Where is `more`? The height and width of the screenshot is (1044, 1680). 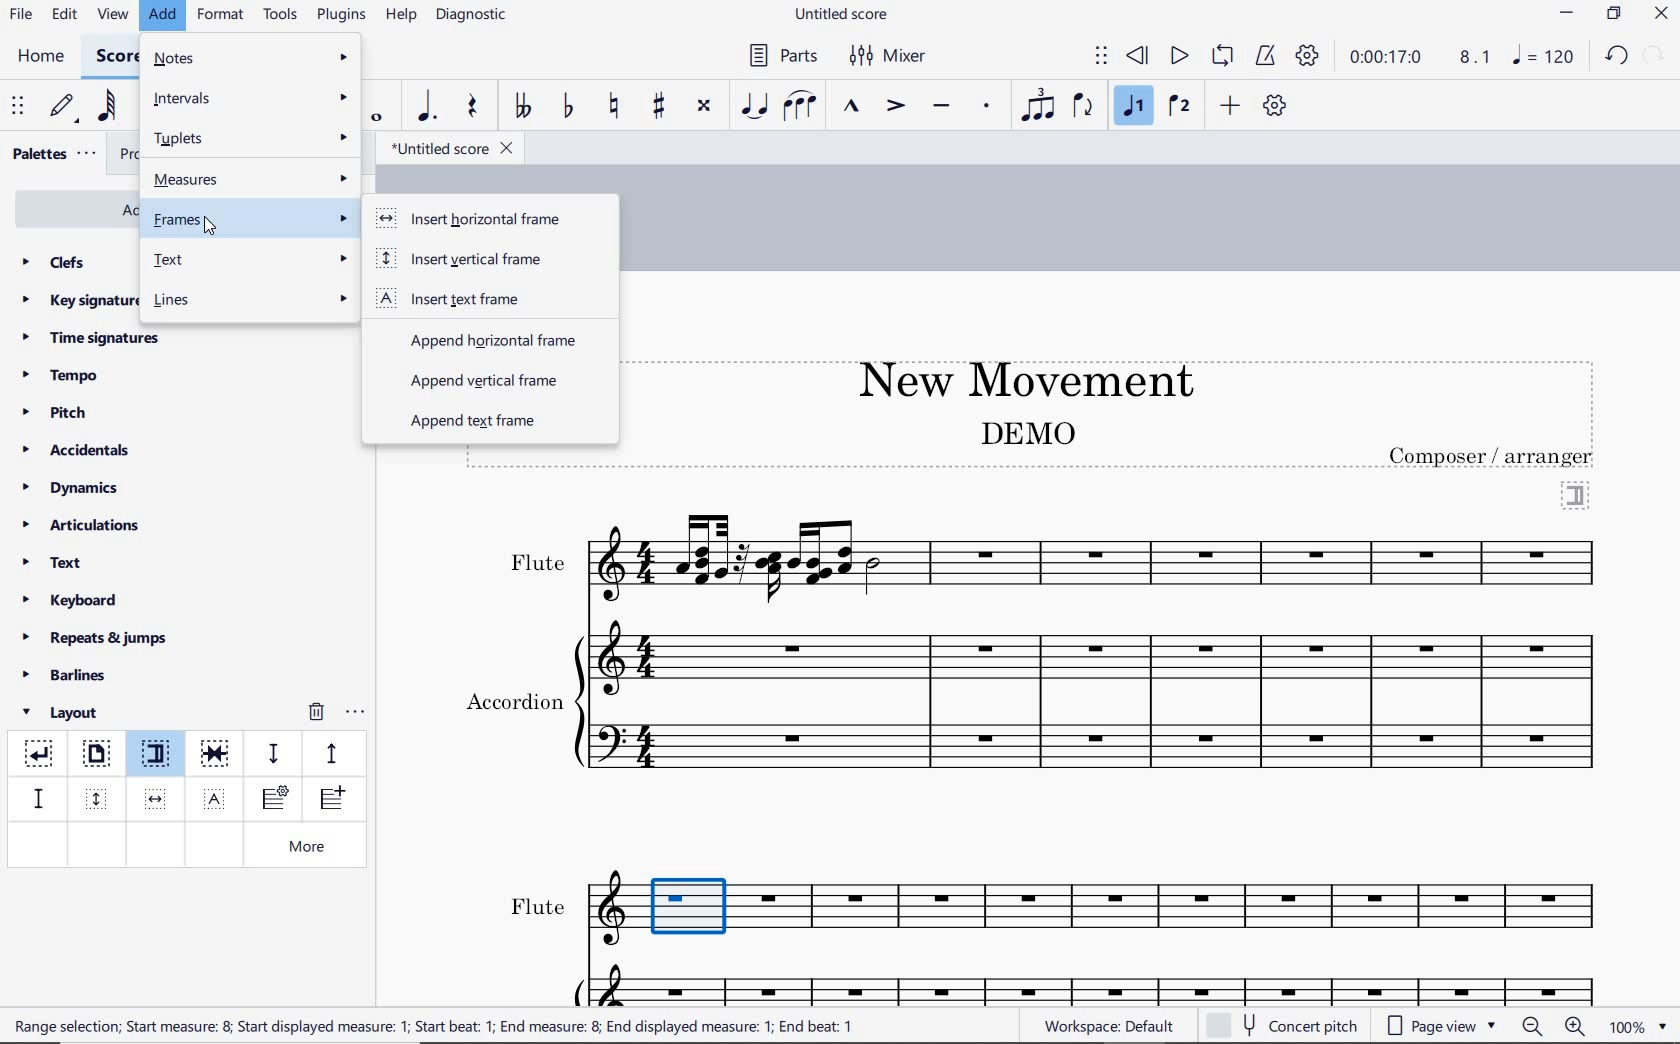 more is located at coordinates (311, 848).